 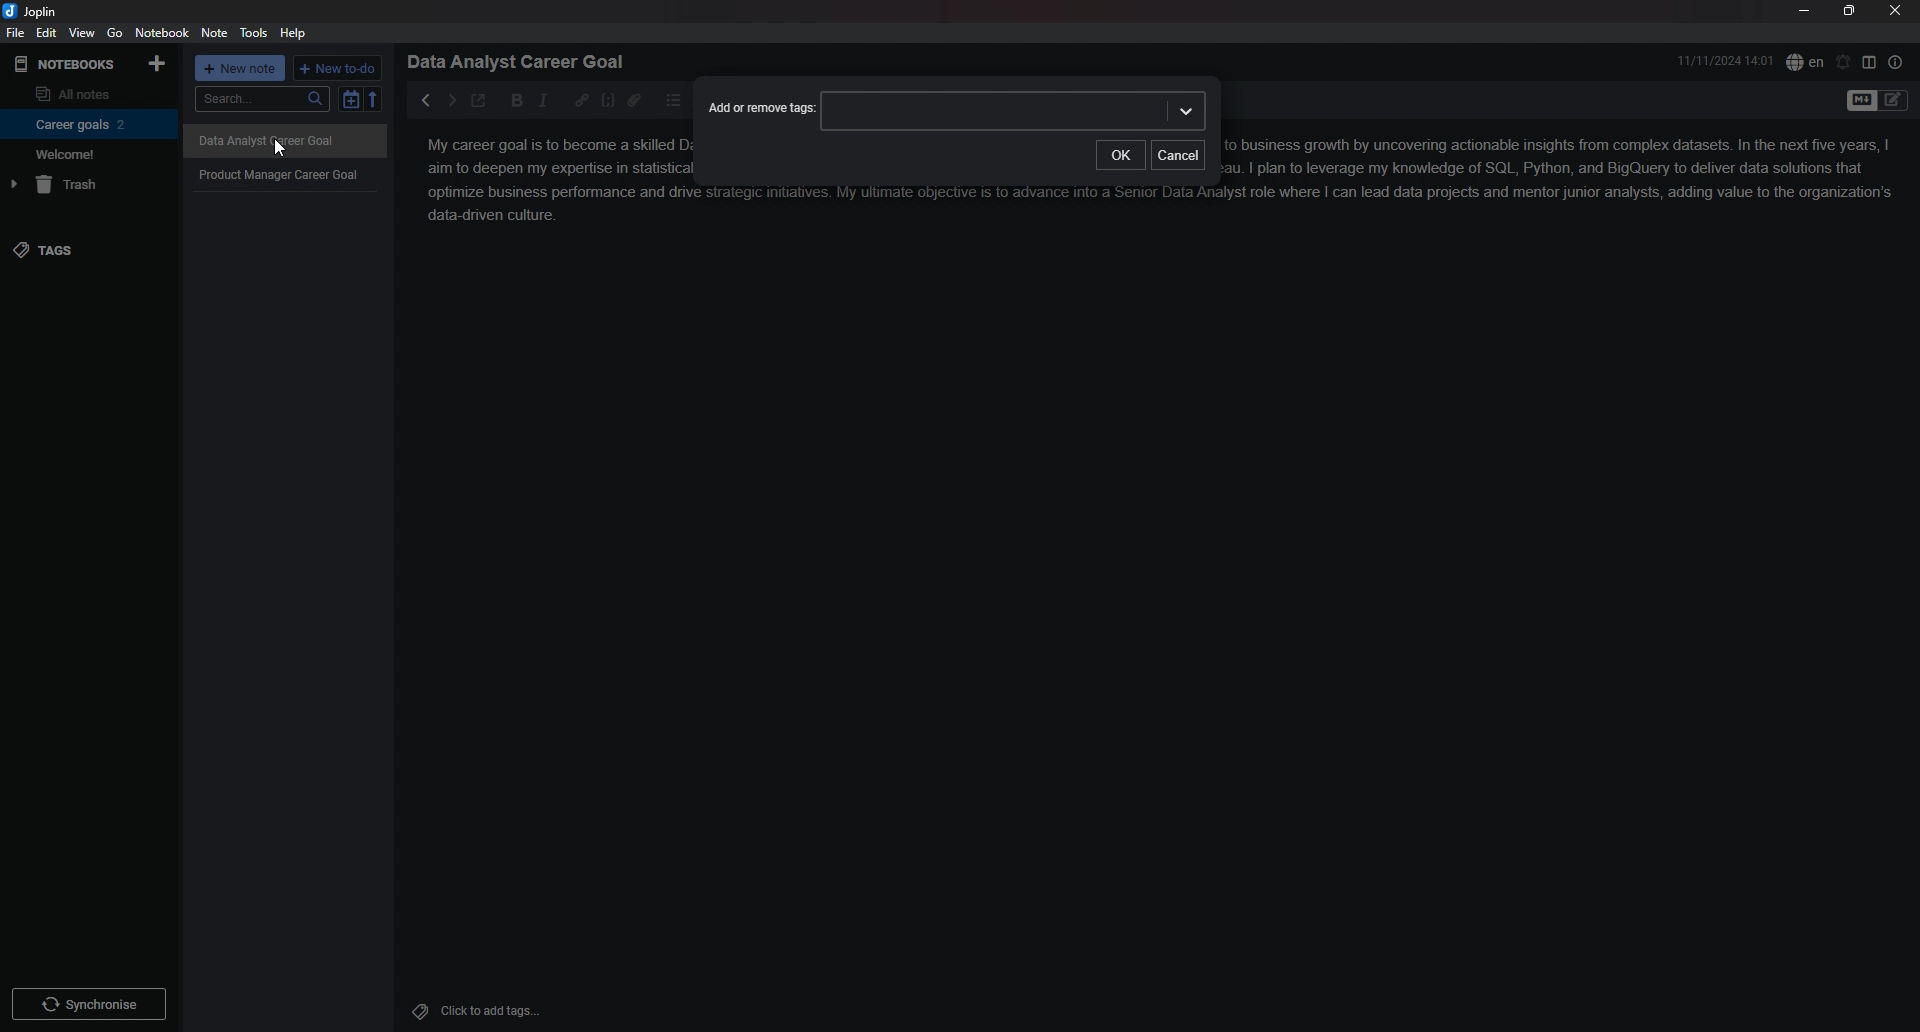 I want to click on Career goals 2, so click(x=85, y=124).